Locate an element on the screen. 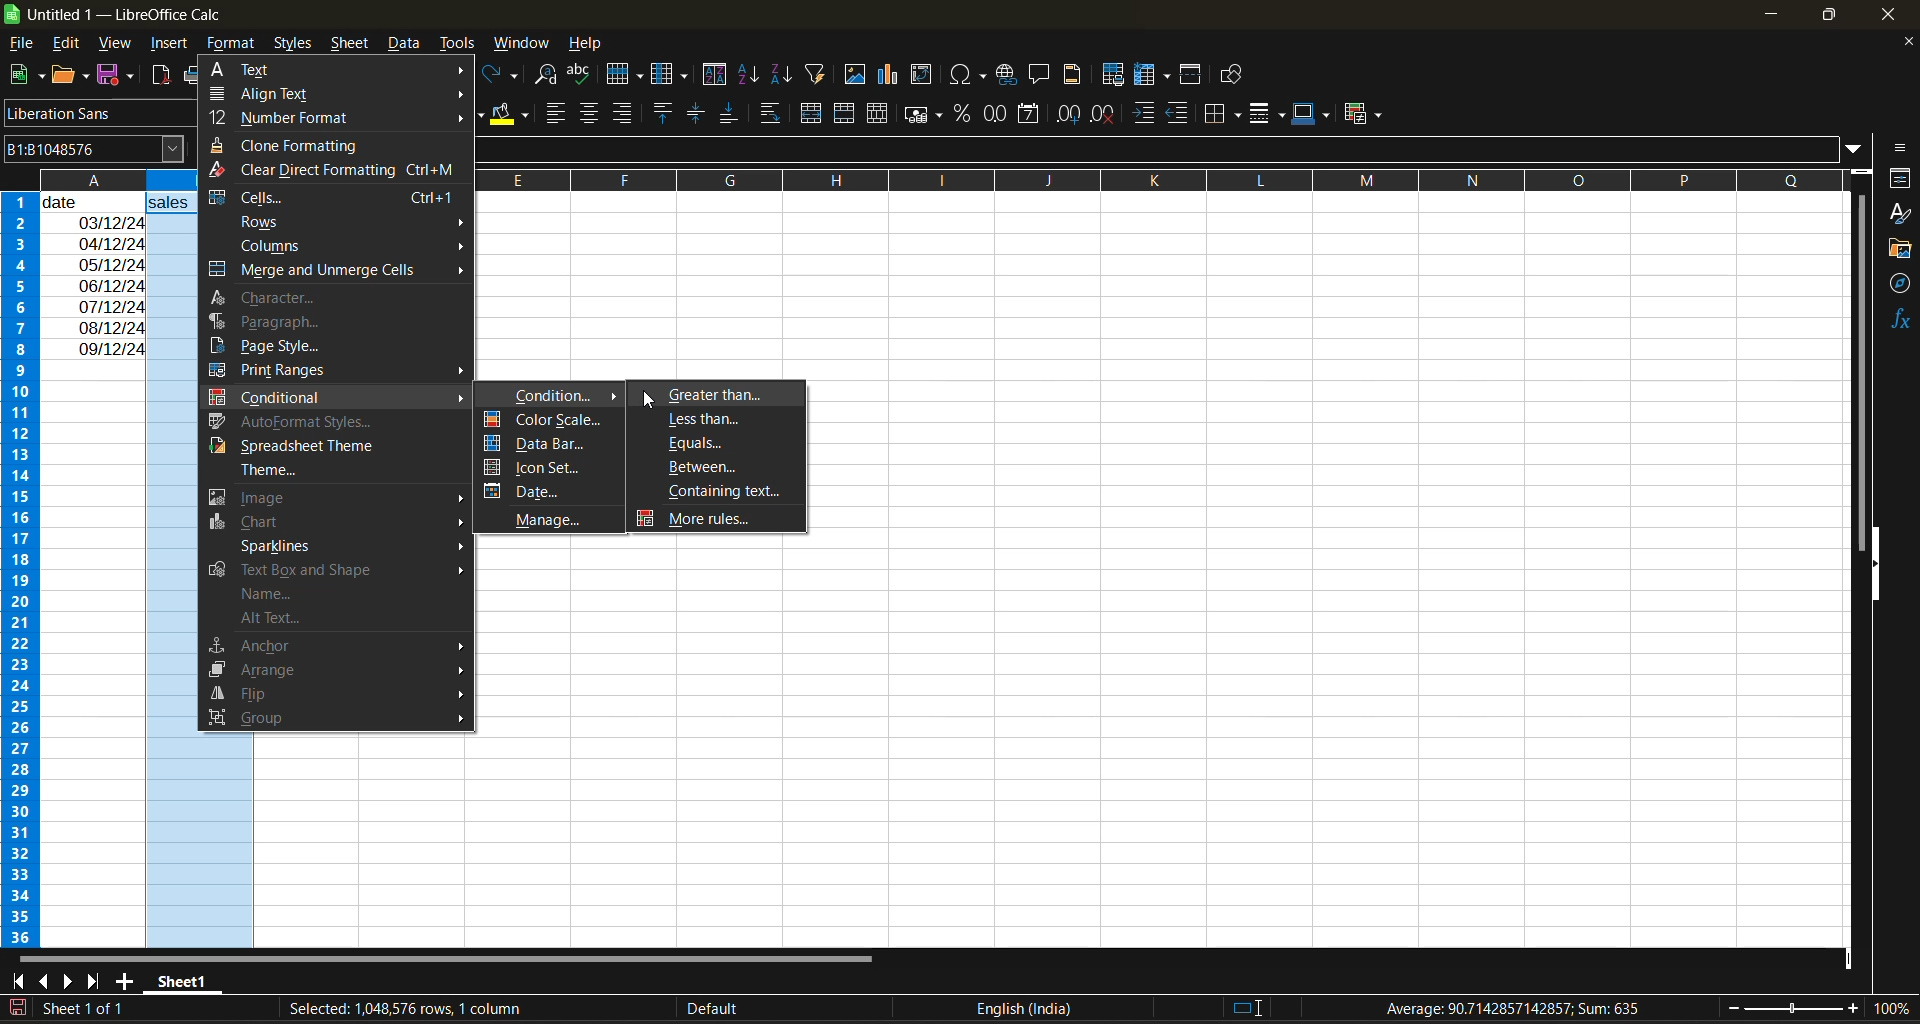  spelling is located at coordinates (582, 74).